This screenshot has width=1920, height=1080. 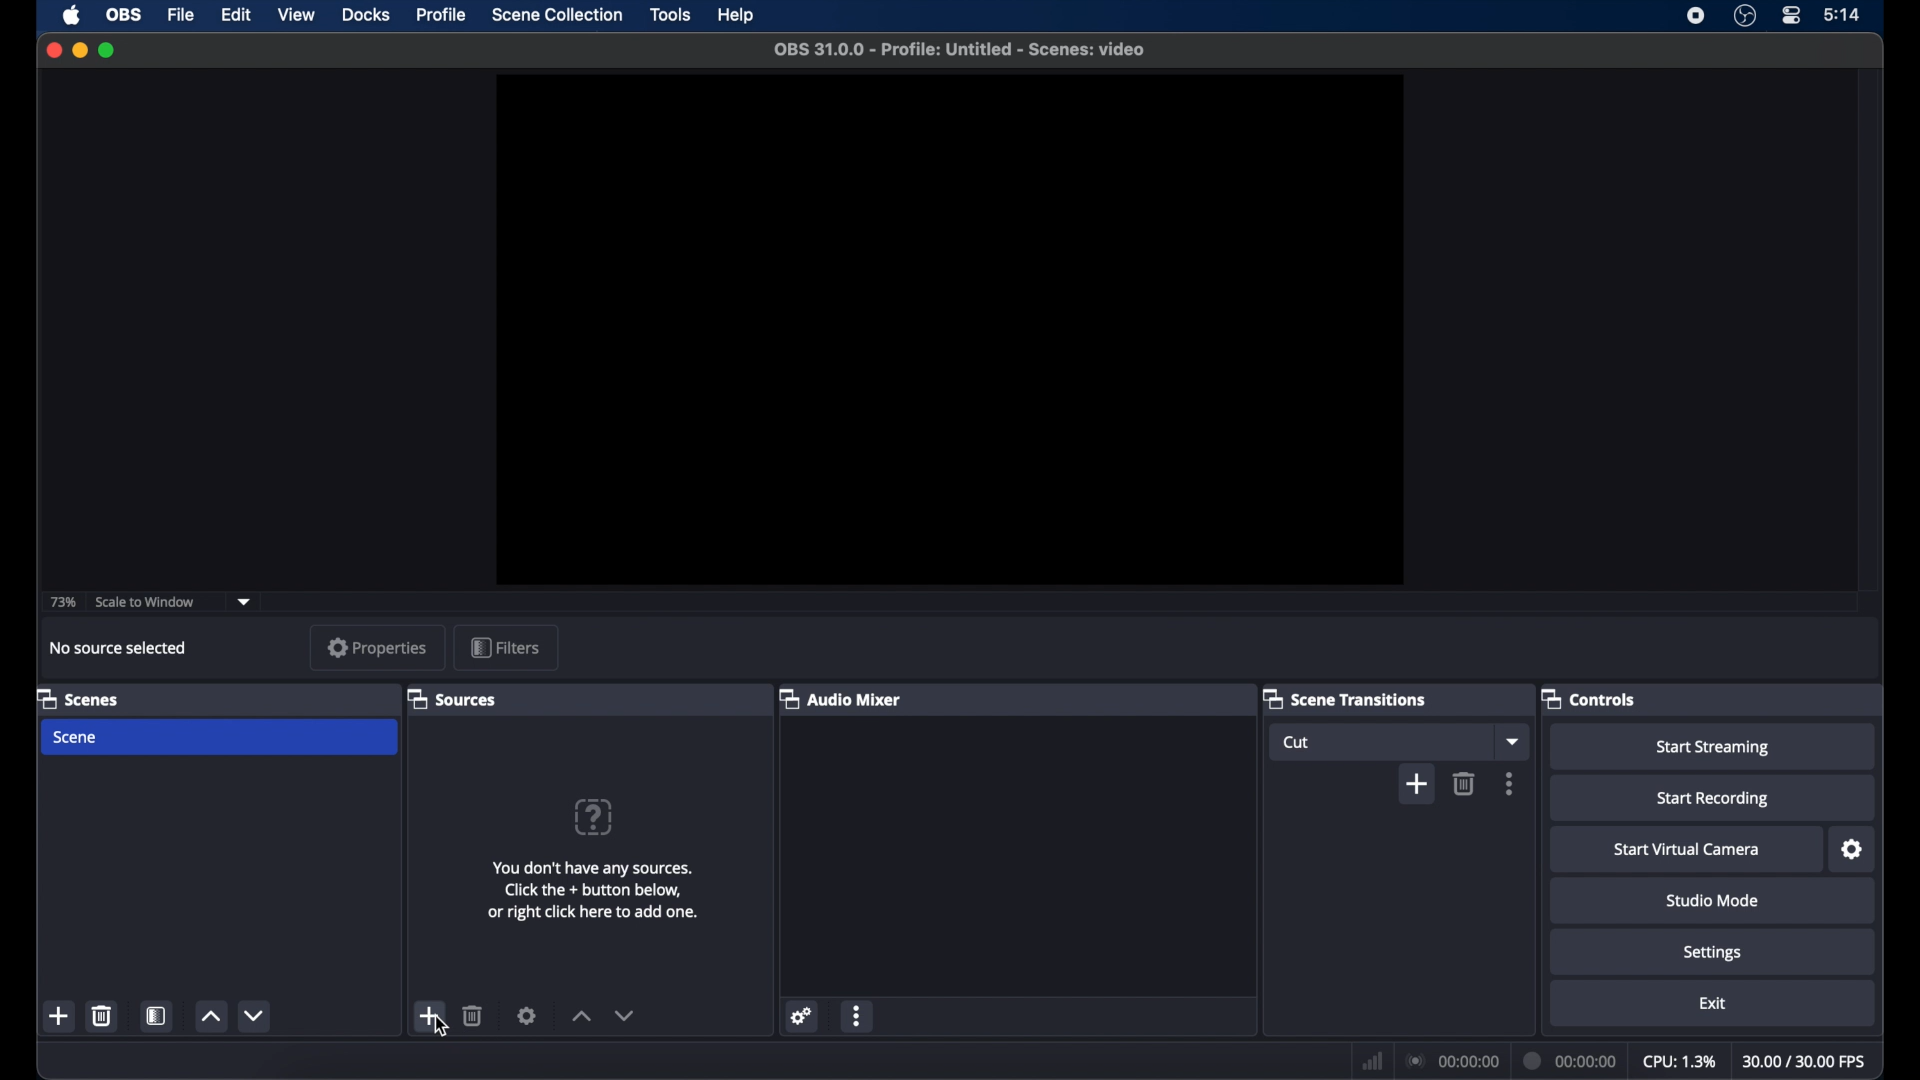 What do you see at coordinates (1696, 16) in the screenshot?
I see `screen recording icon` at bounding box center [1696, 16].